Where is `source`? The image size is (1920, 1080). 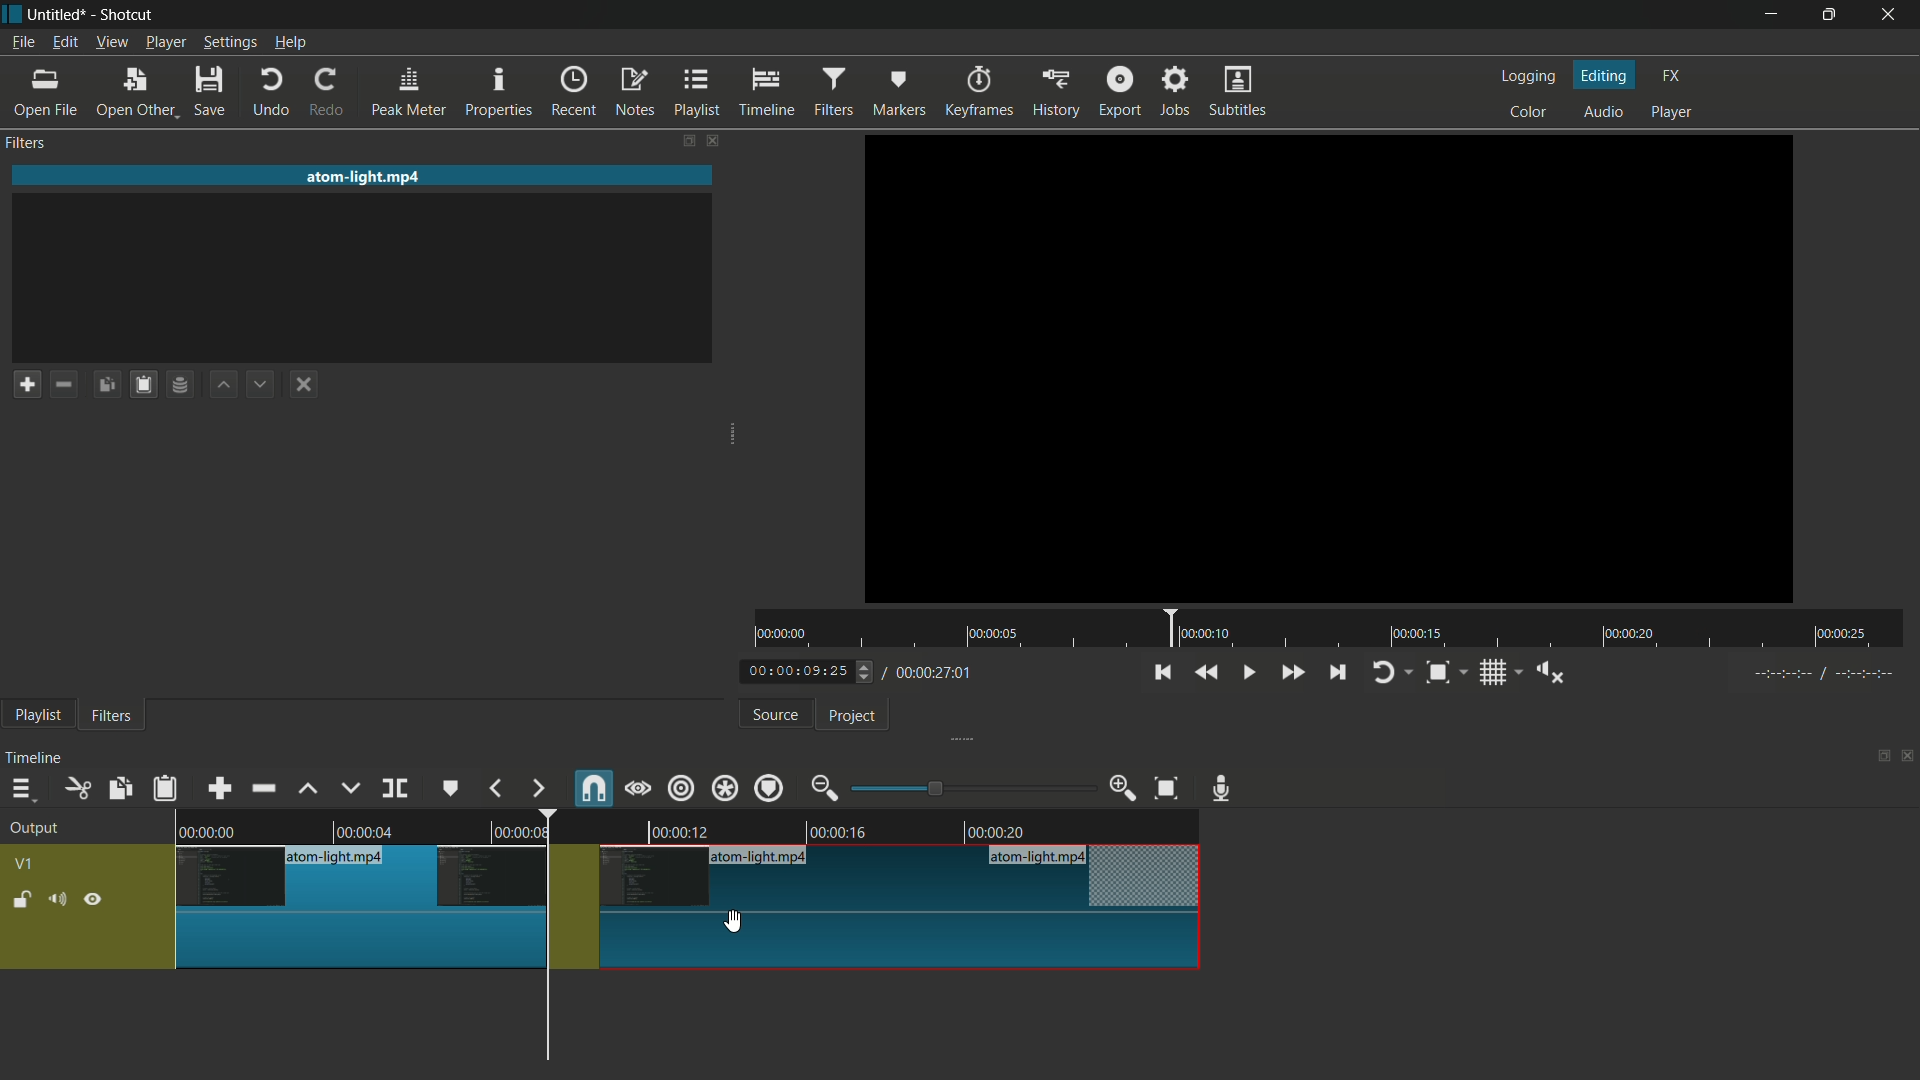
source is located at coordinates (776, 715).